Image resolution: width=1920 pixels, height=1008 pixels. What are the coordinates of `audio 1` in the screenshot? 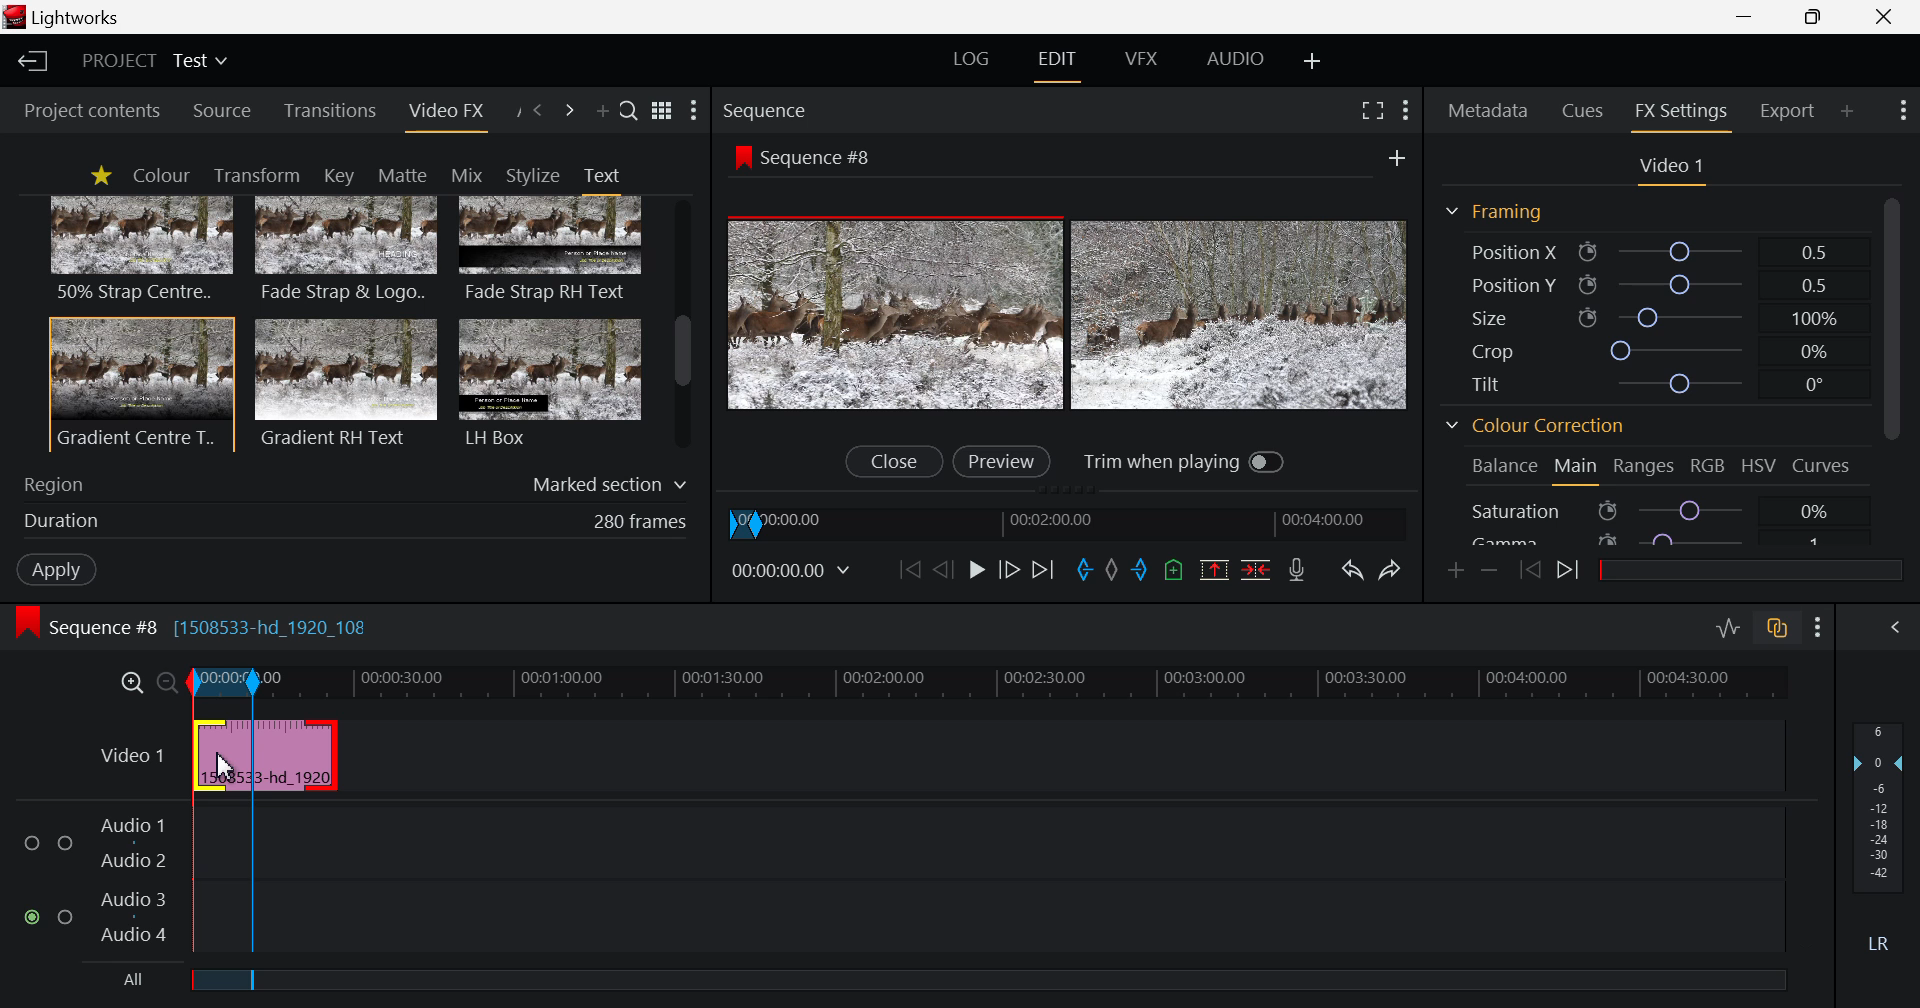 It's located at (132, 823).